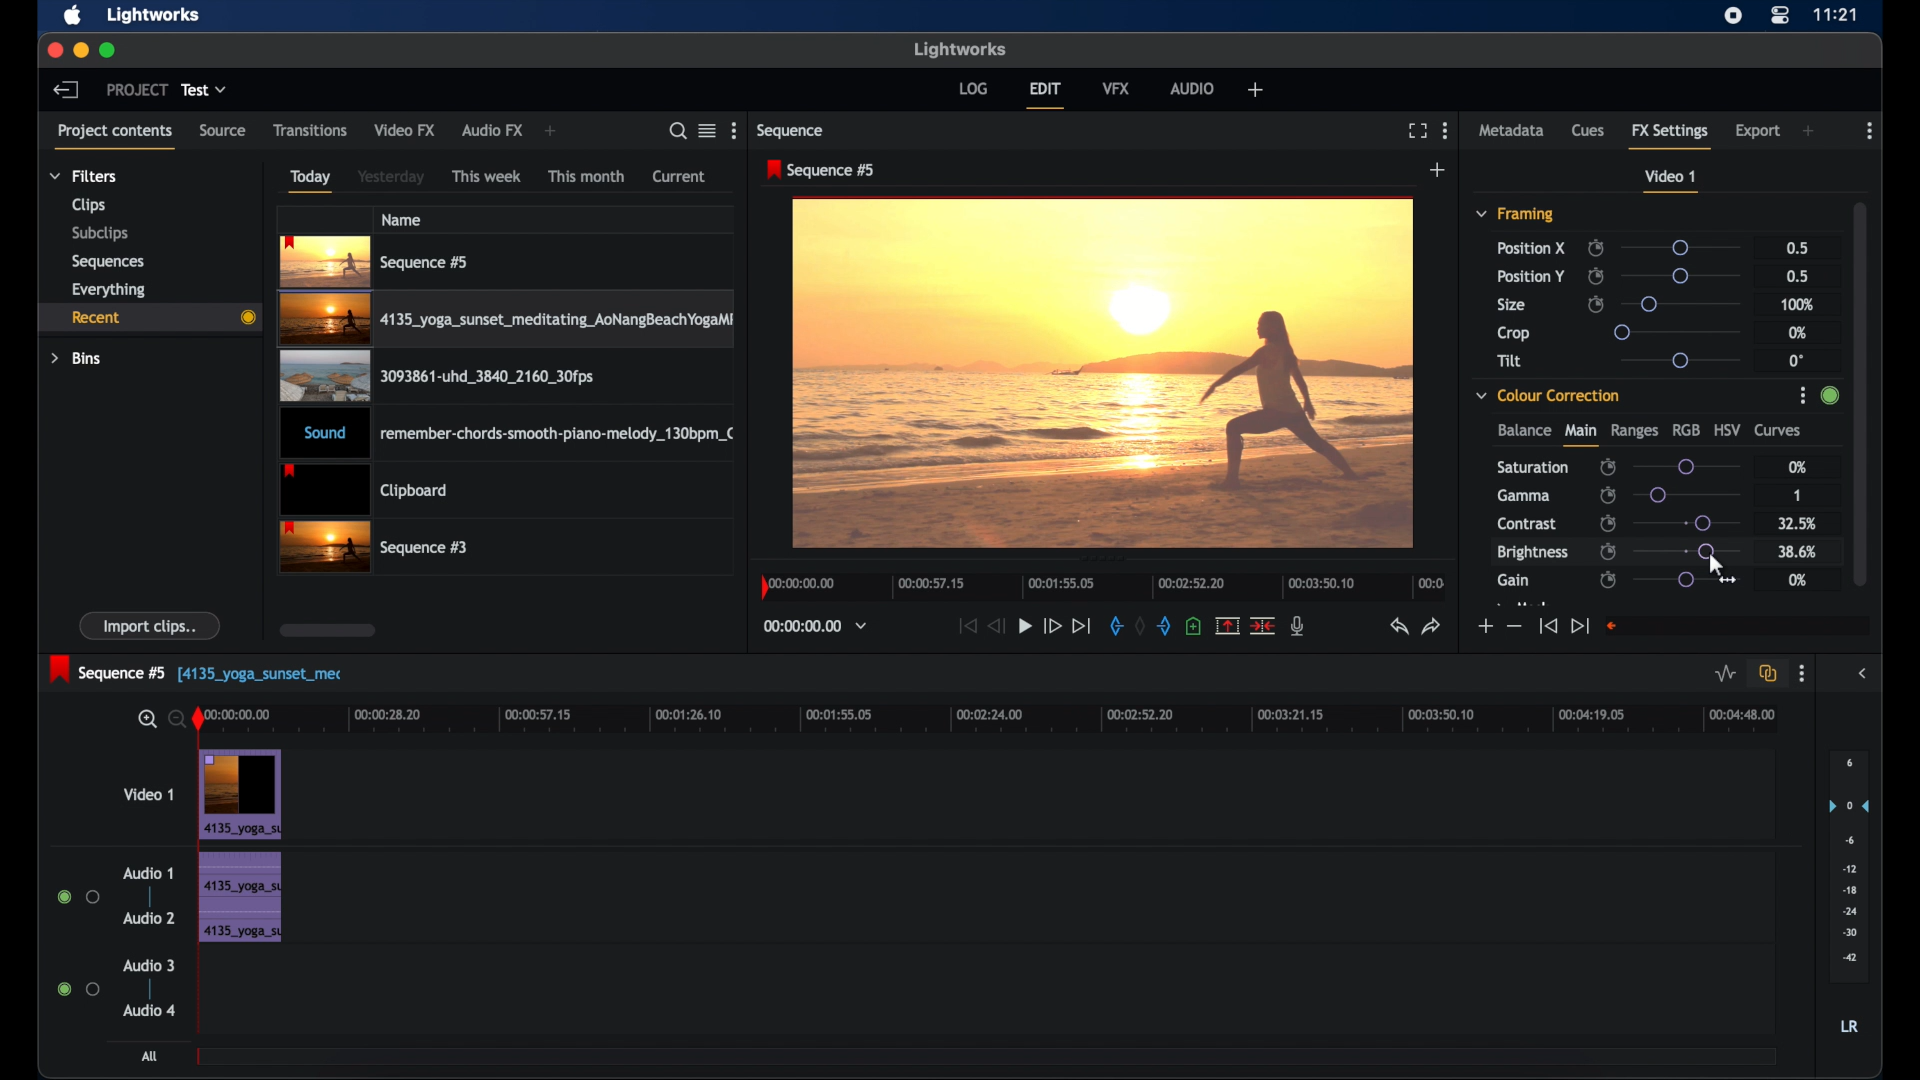  Describe the element at coordinates (1002, 717) in the screenshot. I see `timeline scale` at that location.